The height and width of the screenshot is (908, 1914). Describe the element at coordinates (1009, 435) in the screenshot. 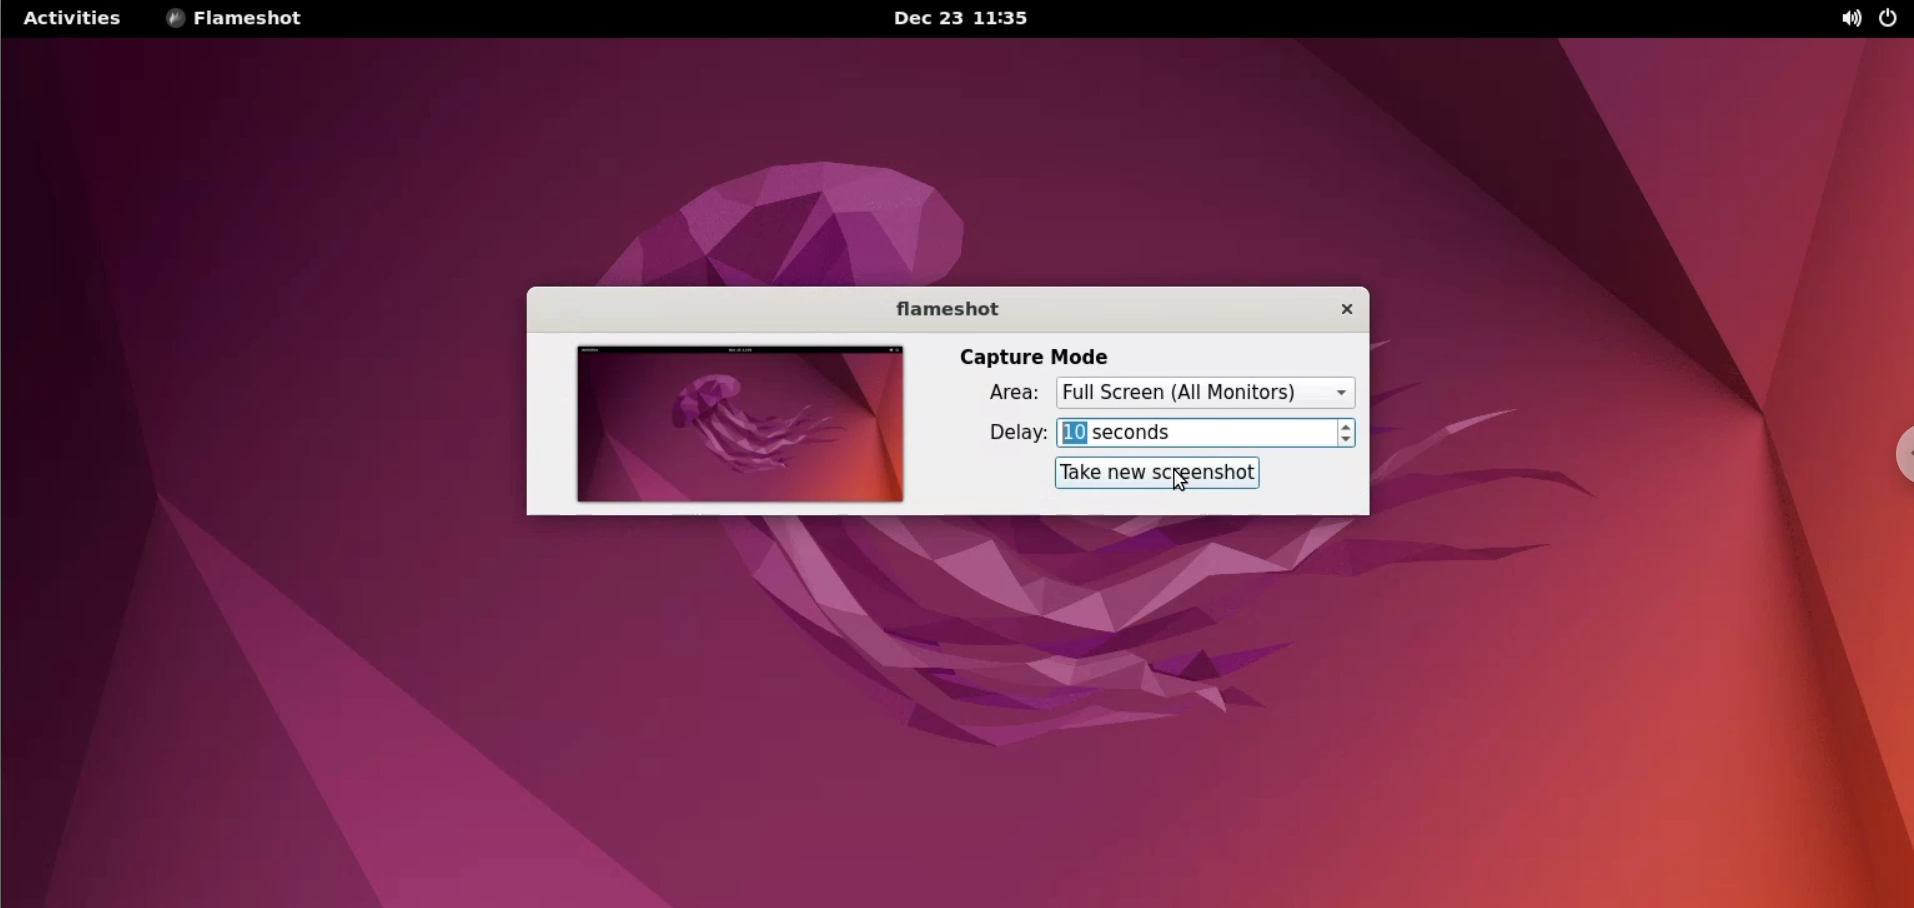

I see `delay:` at that location.